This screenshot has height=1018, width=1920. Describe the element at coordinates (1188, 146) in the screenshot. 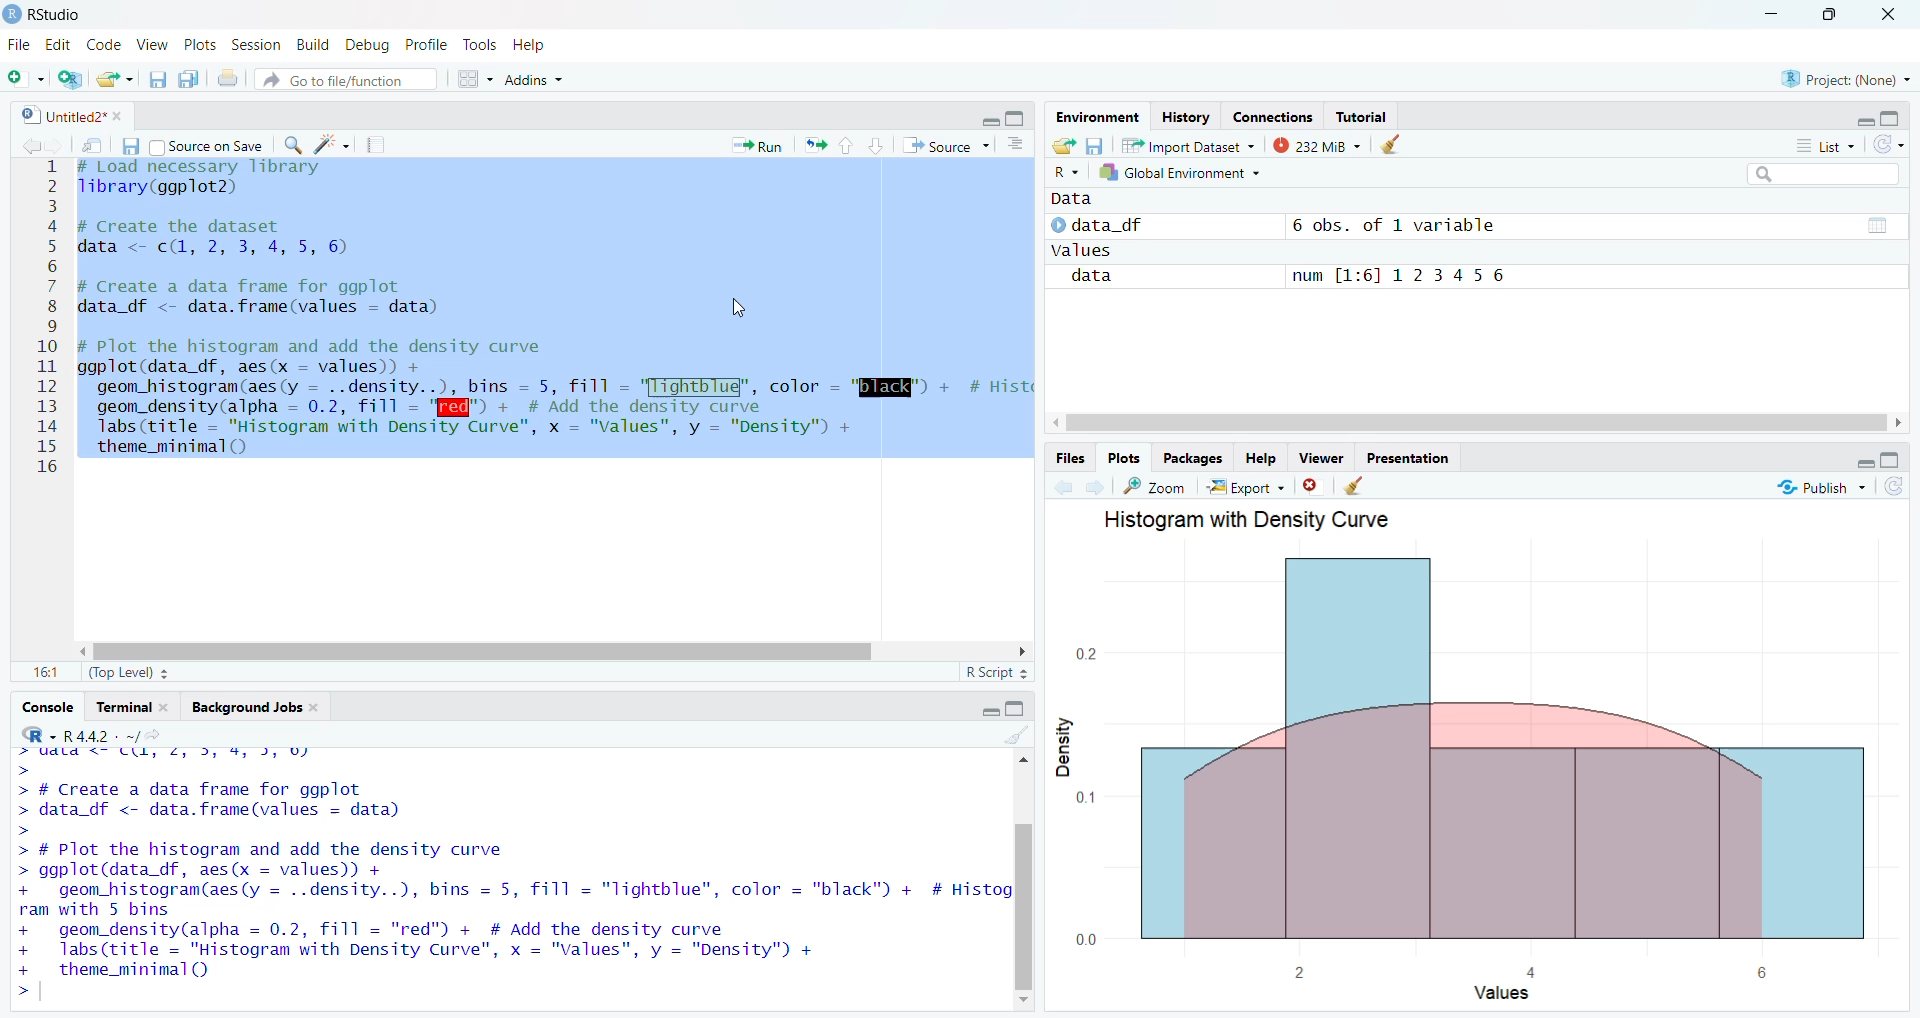

I see `Import Dataset` at that location.